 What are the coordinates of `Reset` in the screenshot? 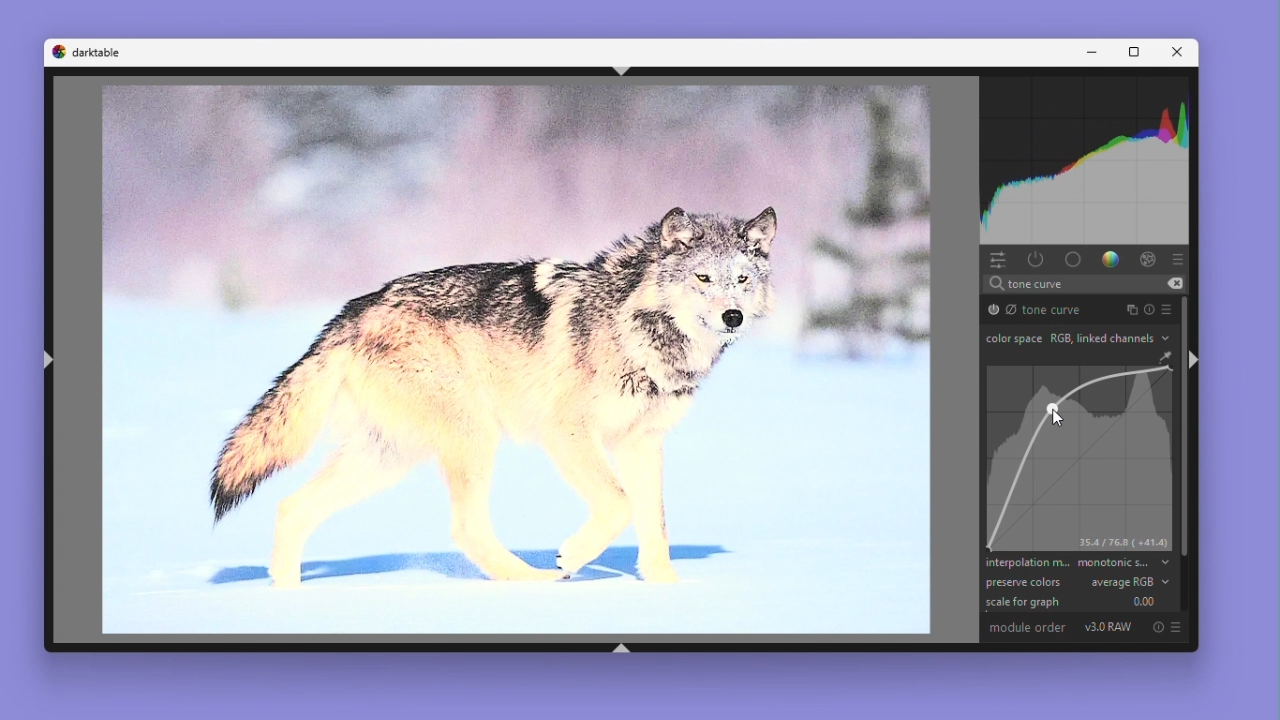 It's located at (1156, 627).